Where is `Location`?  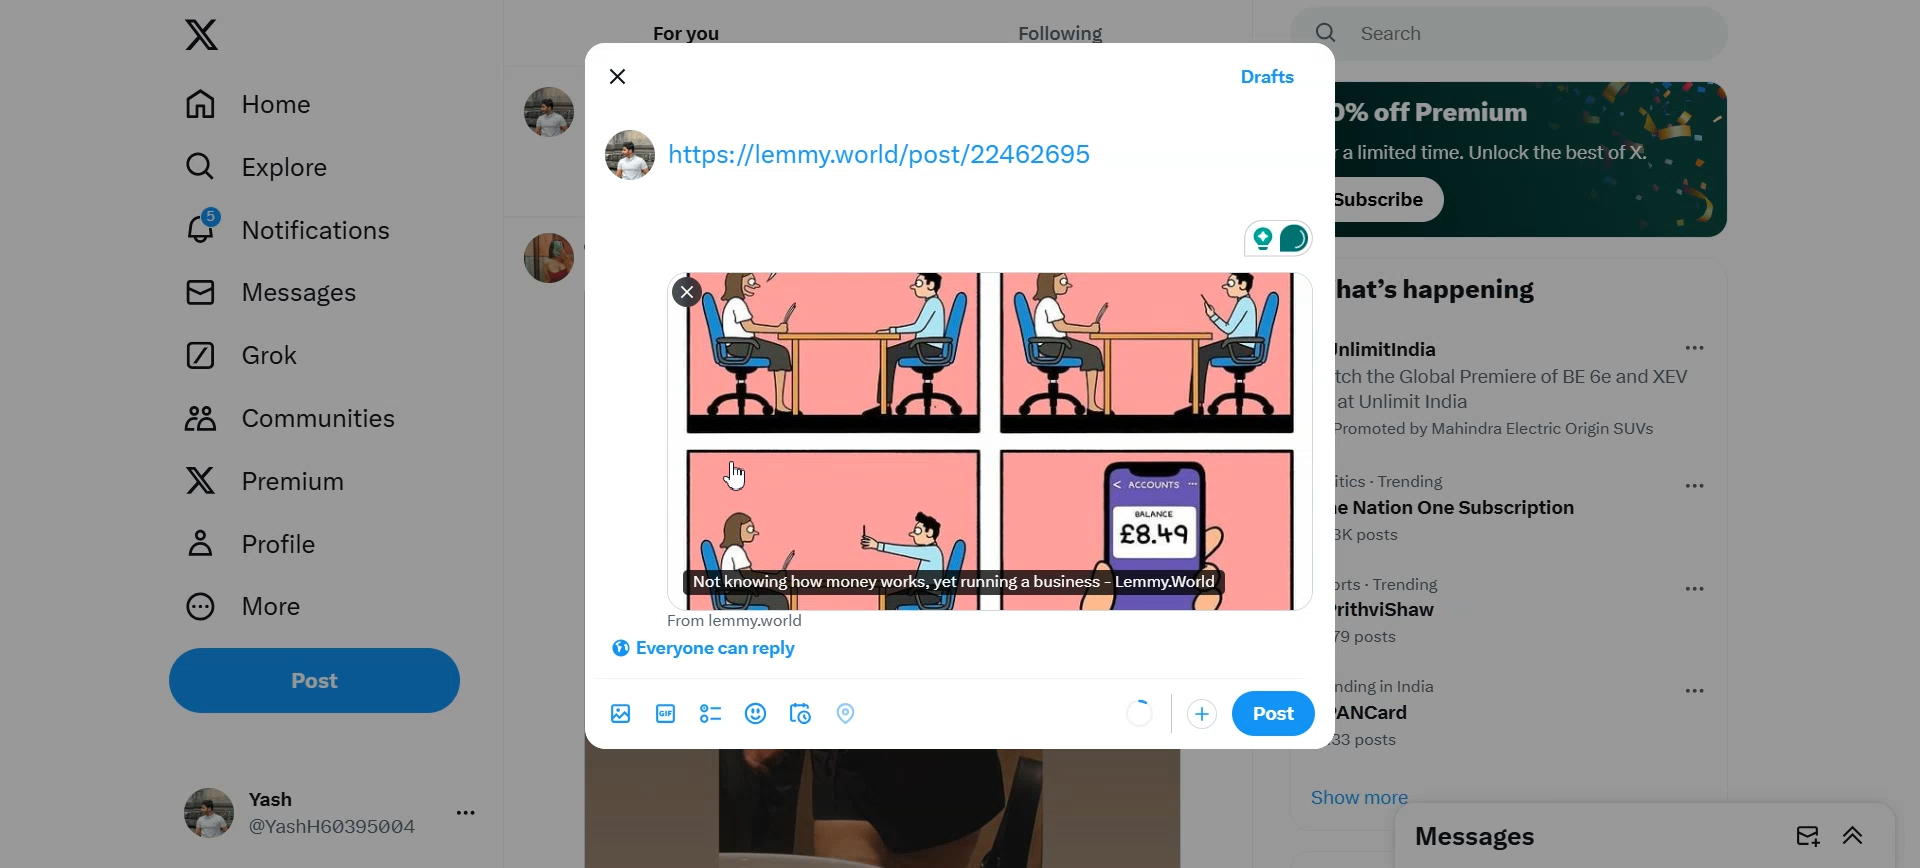
Location is located at coordinates (845, 714).